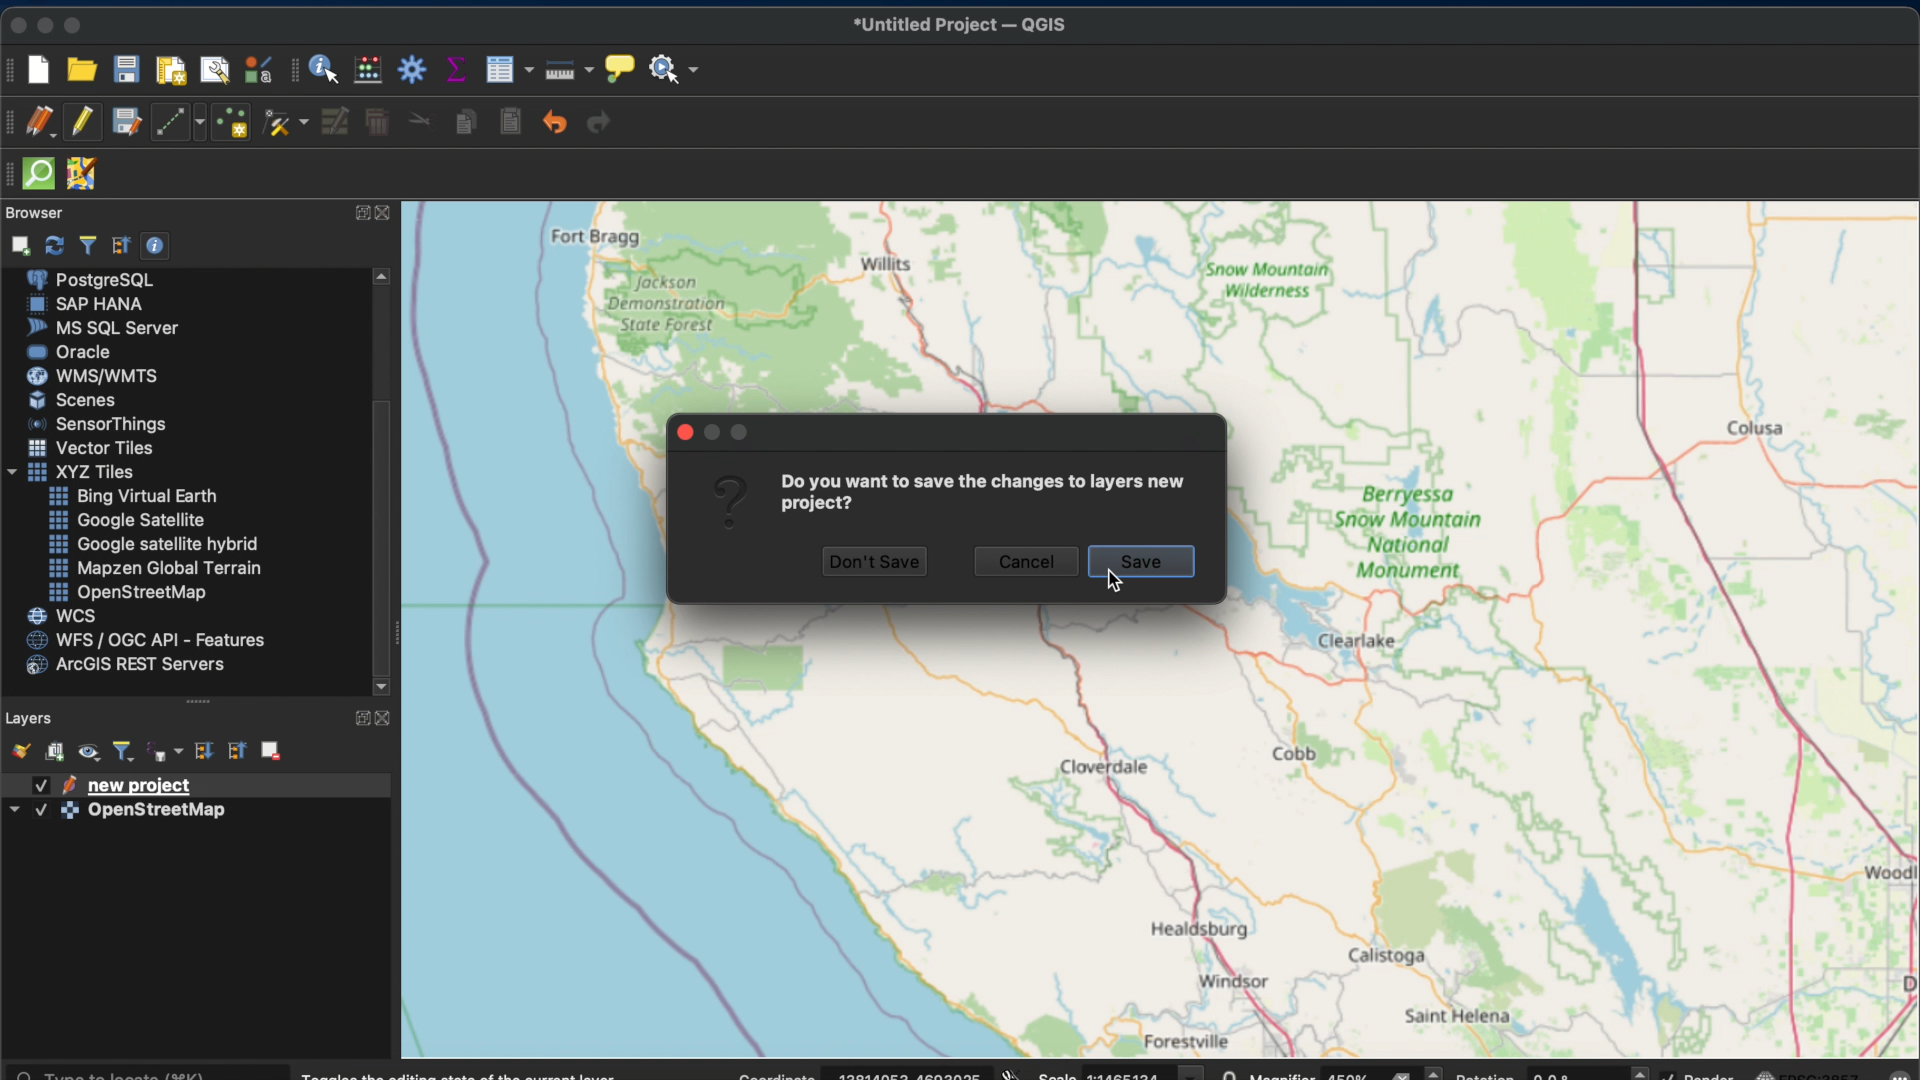  What do you see at coordinates (1144, 562) in the screenshot?
I see `save` at bounding box center [1144, 562].